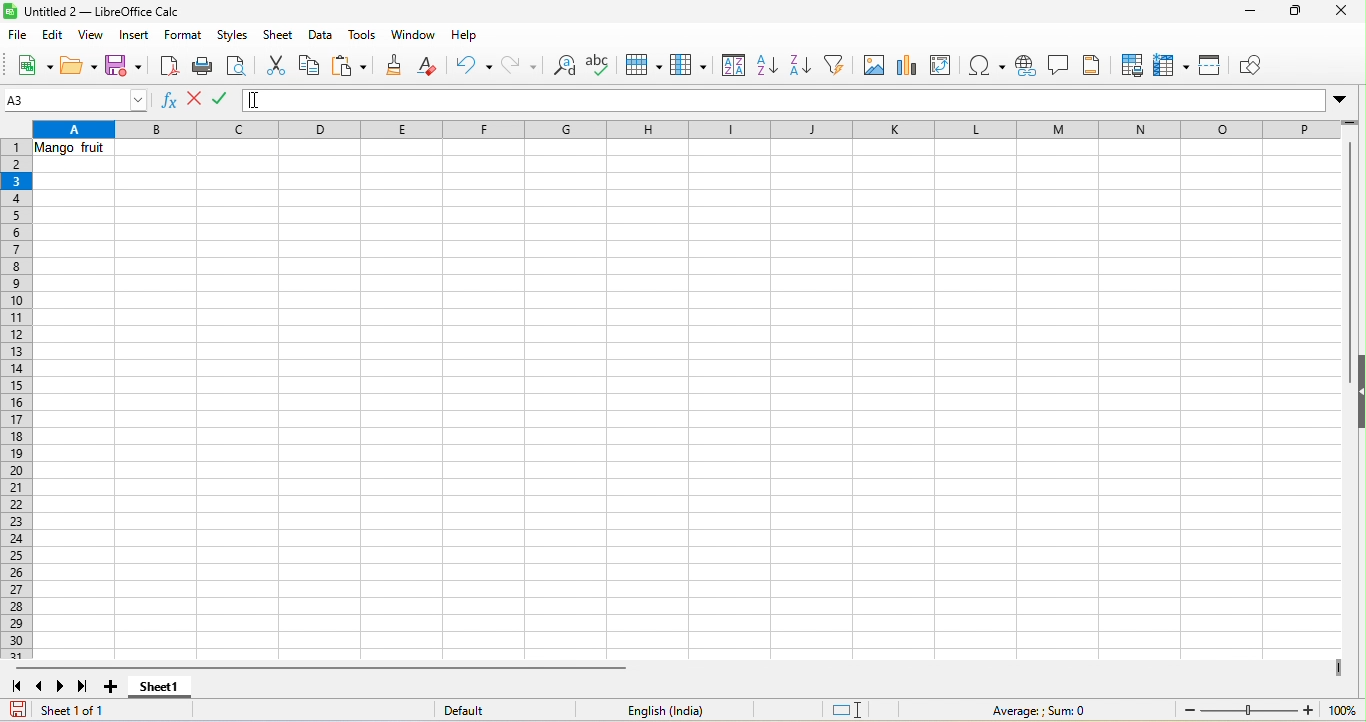 The width and height of the screenshot is (1366, 722). Describe the element at coordinates (172, 104) in the screenshot. I see `function wizard` at that location.